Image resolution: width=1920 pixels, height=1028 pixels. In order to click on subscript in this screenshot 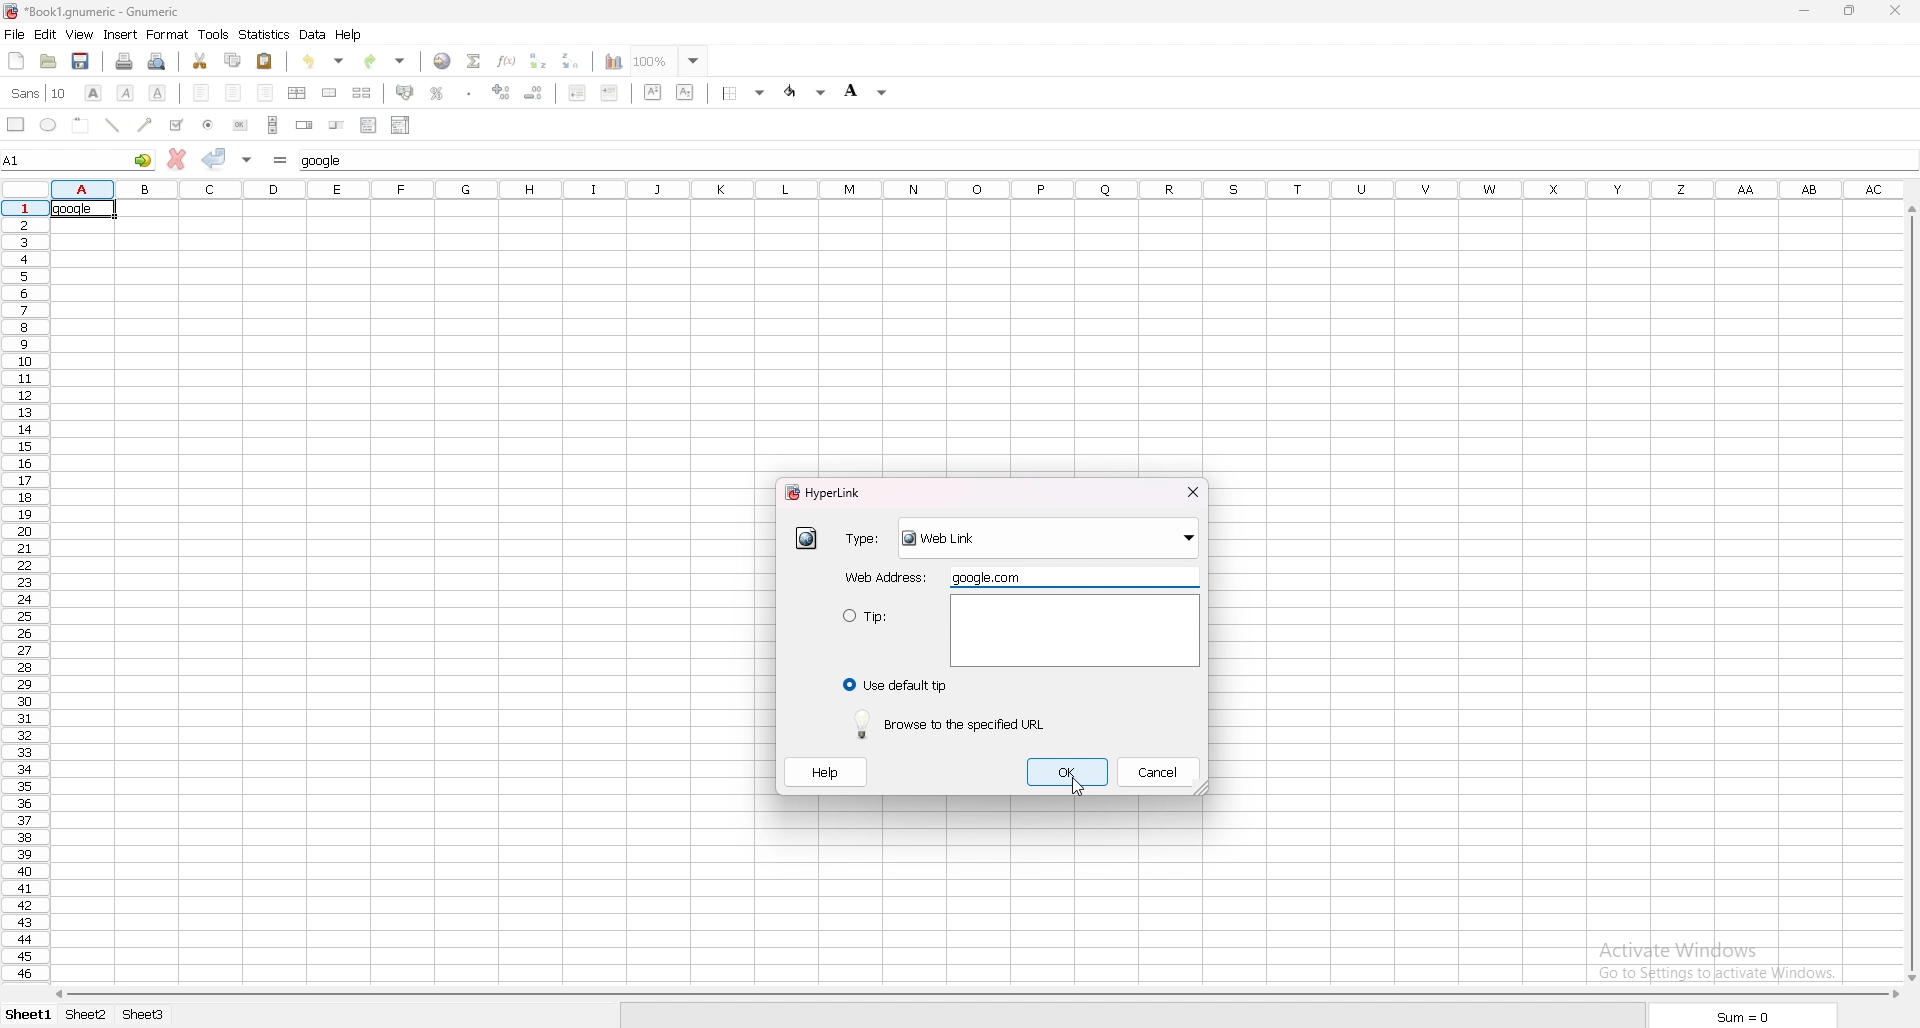, I will do `click(687, 92)`.